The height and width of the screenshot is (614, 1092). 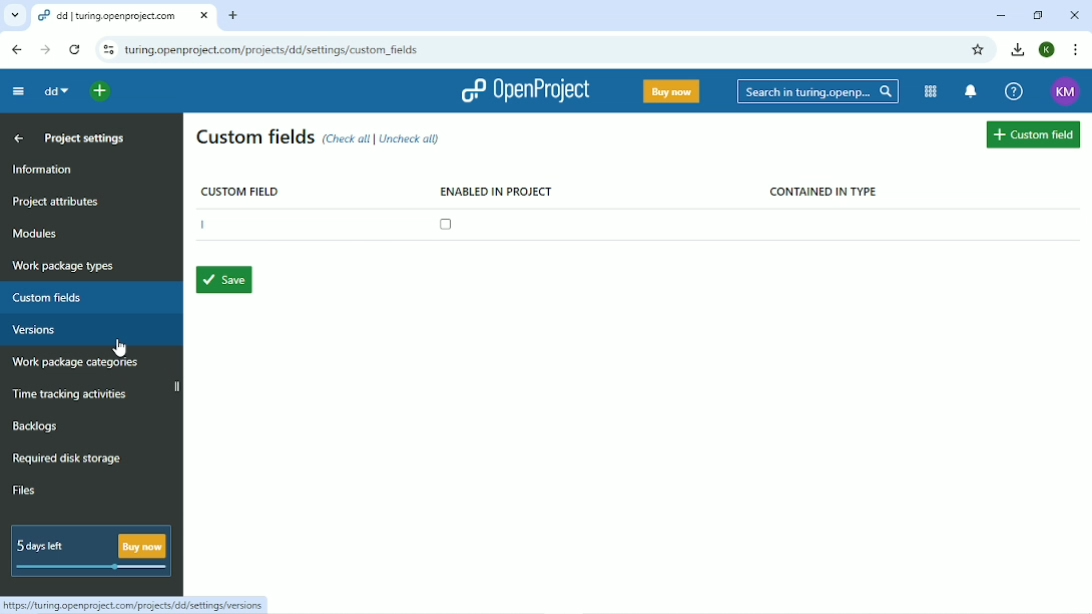 I want to click on Help, so click(x=1015, y=91).